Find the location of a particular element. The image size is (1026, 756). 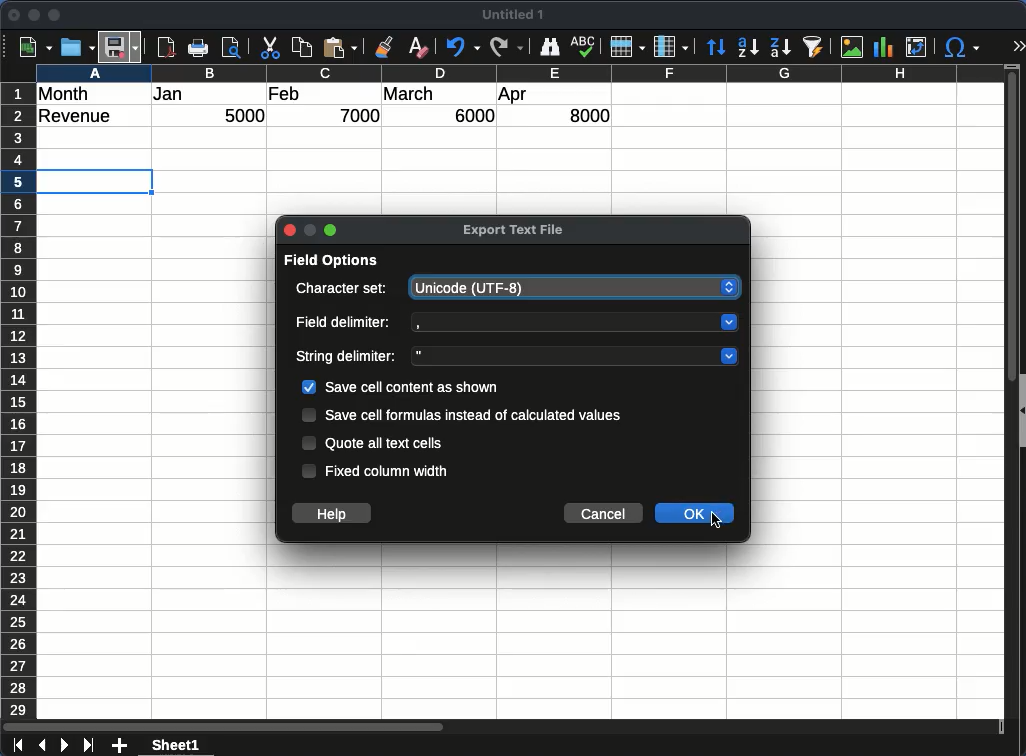

feb is located at coordinates (284, 93).